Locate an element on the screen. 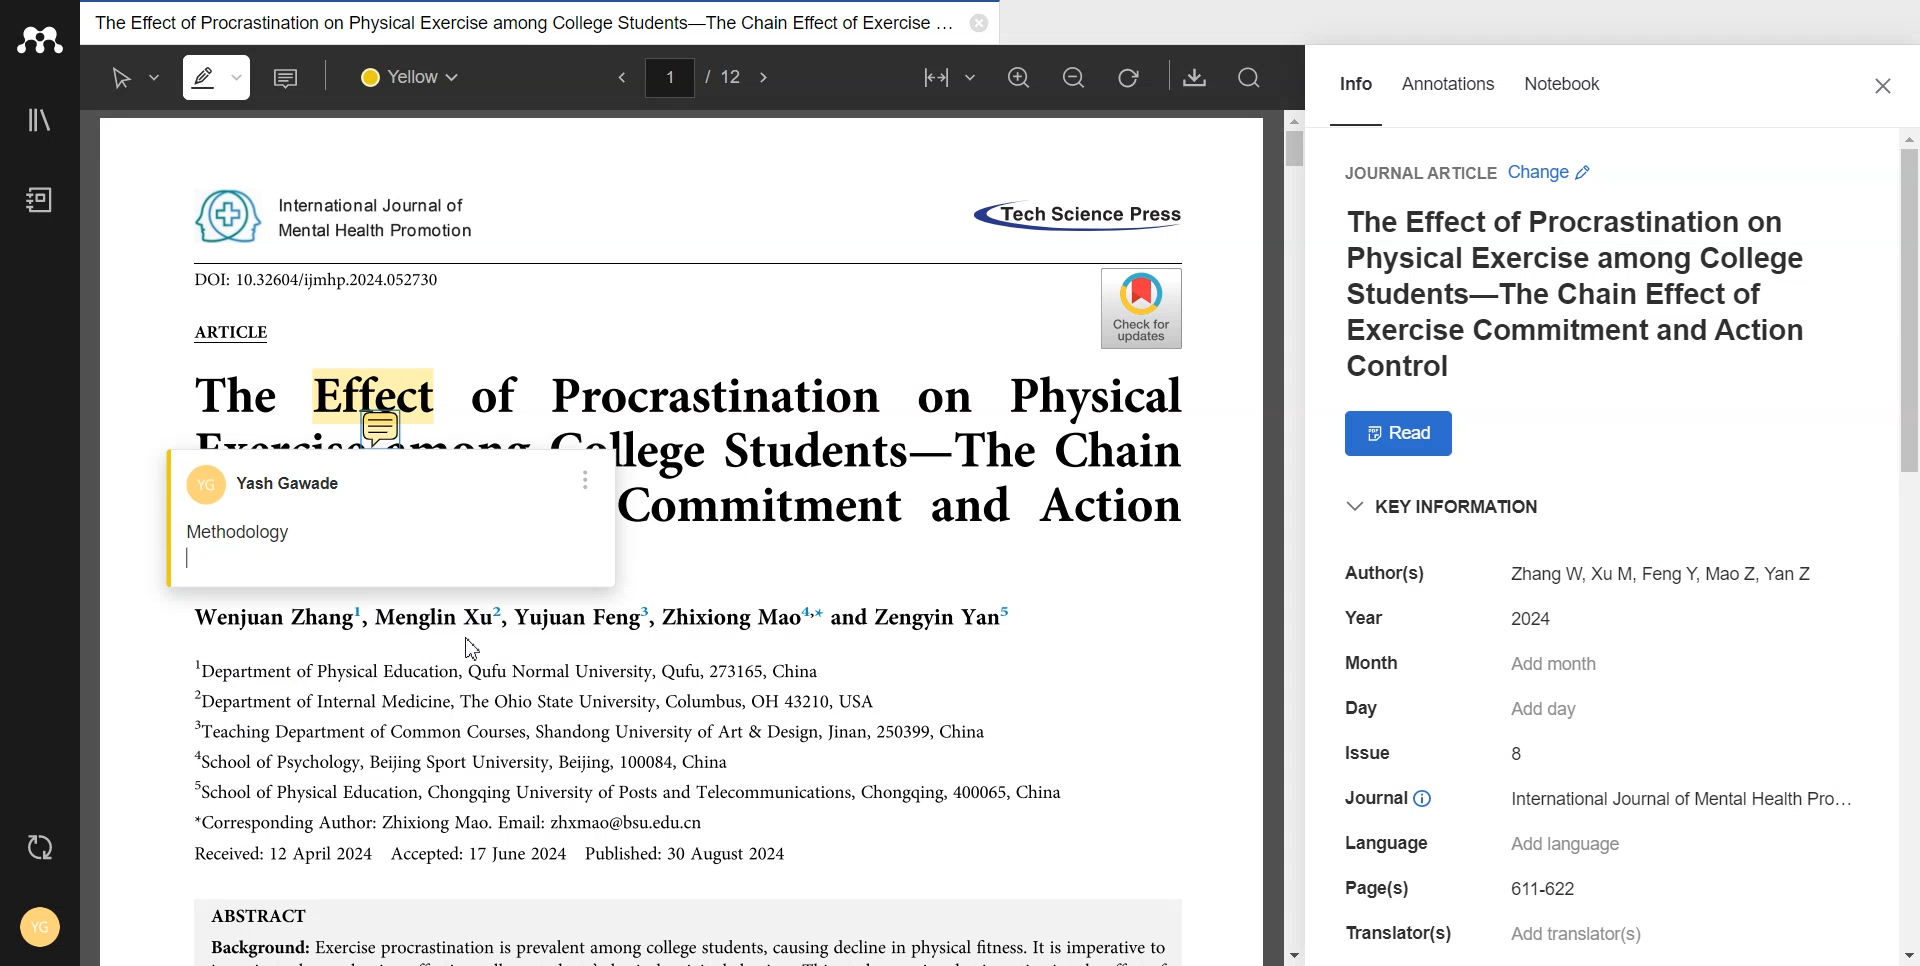  Library is located at coordinates (40, 120).